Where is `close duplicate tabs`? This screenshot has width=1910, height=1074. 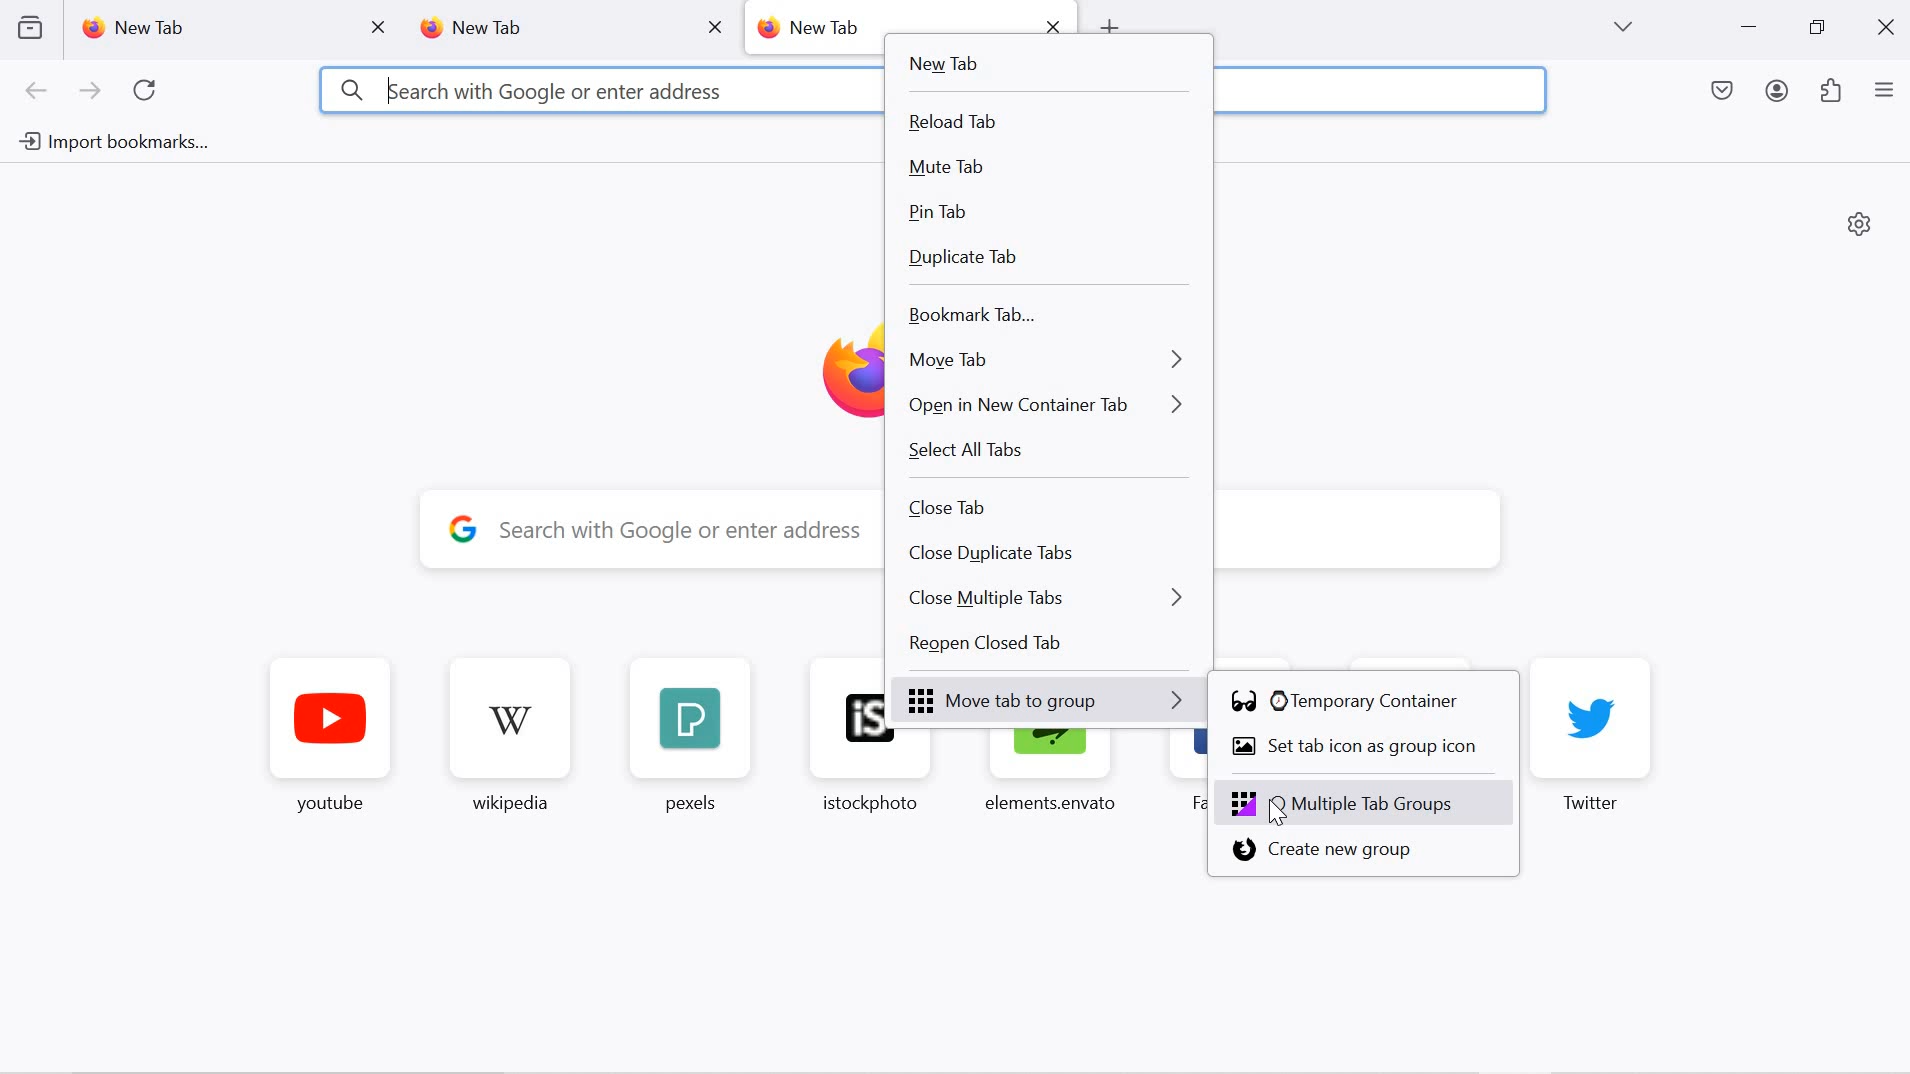
close duplicate tabs is located at coordinates (1050, 555).